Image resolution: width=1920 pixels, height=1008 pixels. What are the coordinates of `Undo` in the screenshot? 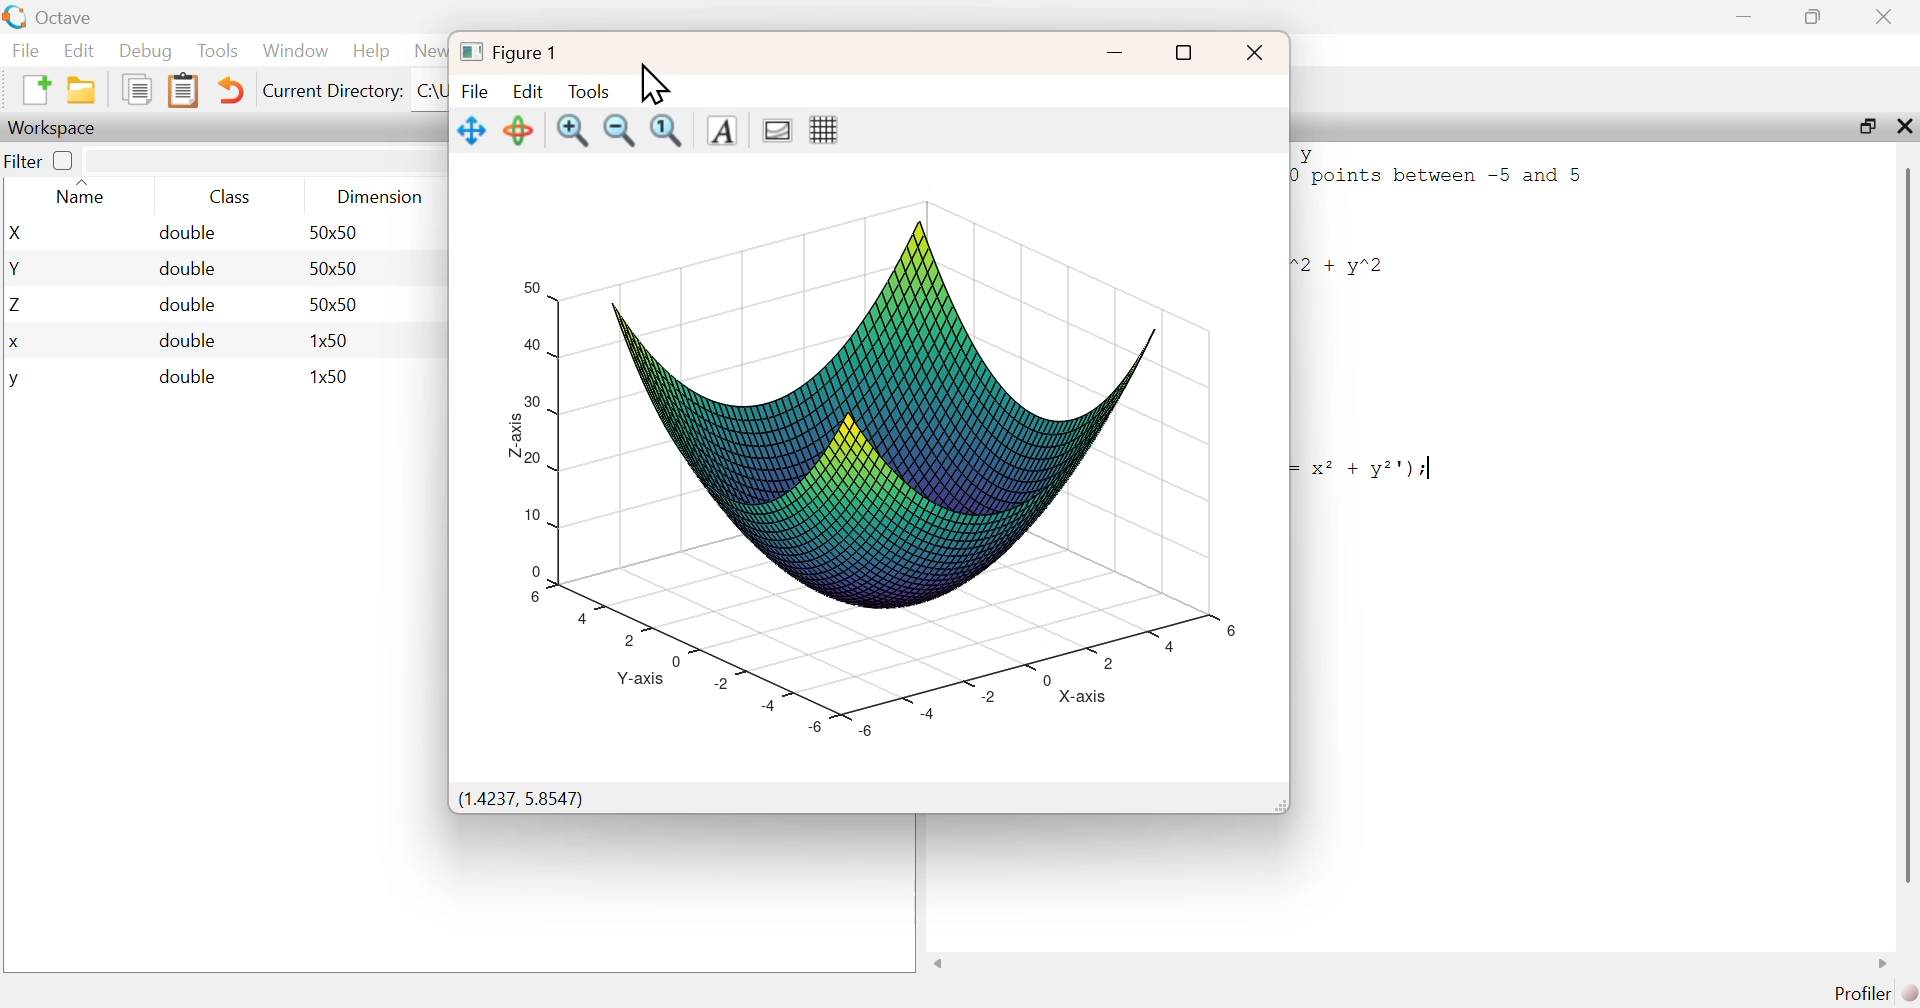 It's located at (228, 90).